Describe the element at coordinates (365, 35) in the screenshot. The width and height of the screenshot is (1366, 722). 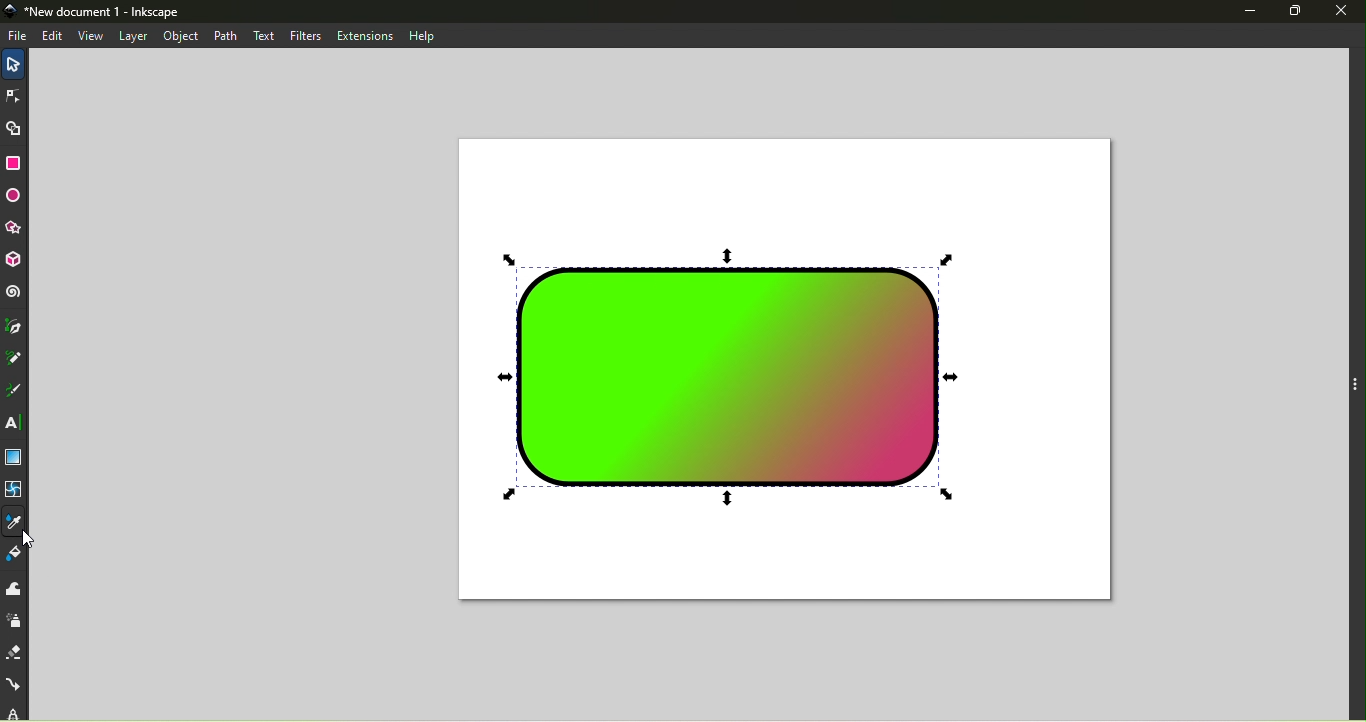
I see `Extensions` at that location.